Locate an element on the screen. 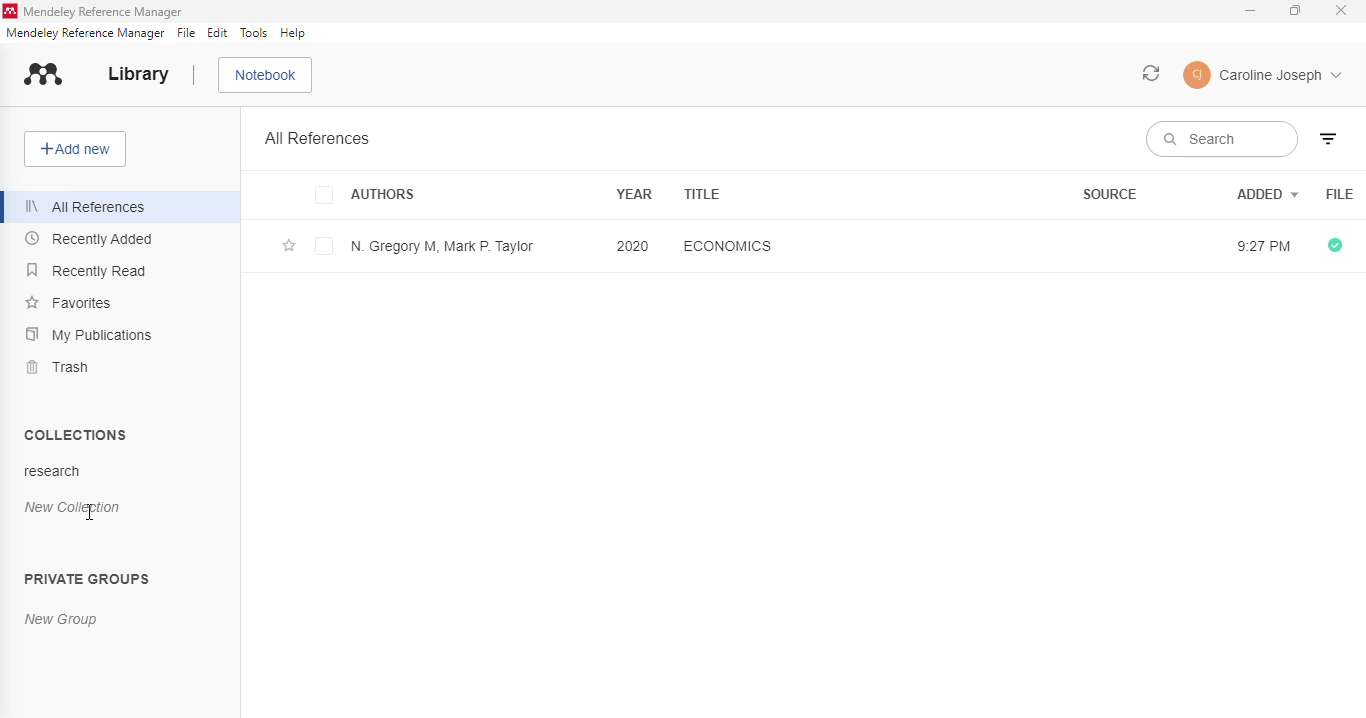 Image resolution: width=1366 pixels, height=718 pixels. N. Gregory M, Mark P. Taylor is located at coordinates (444, 246).